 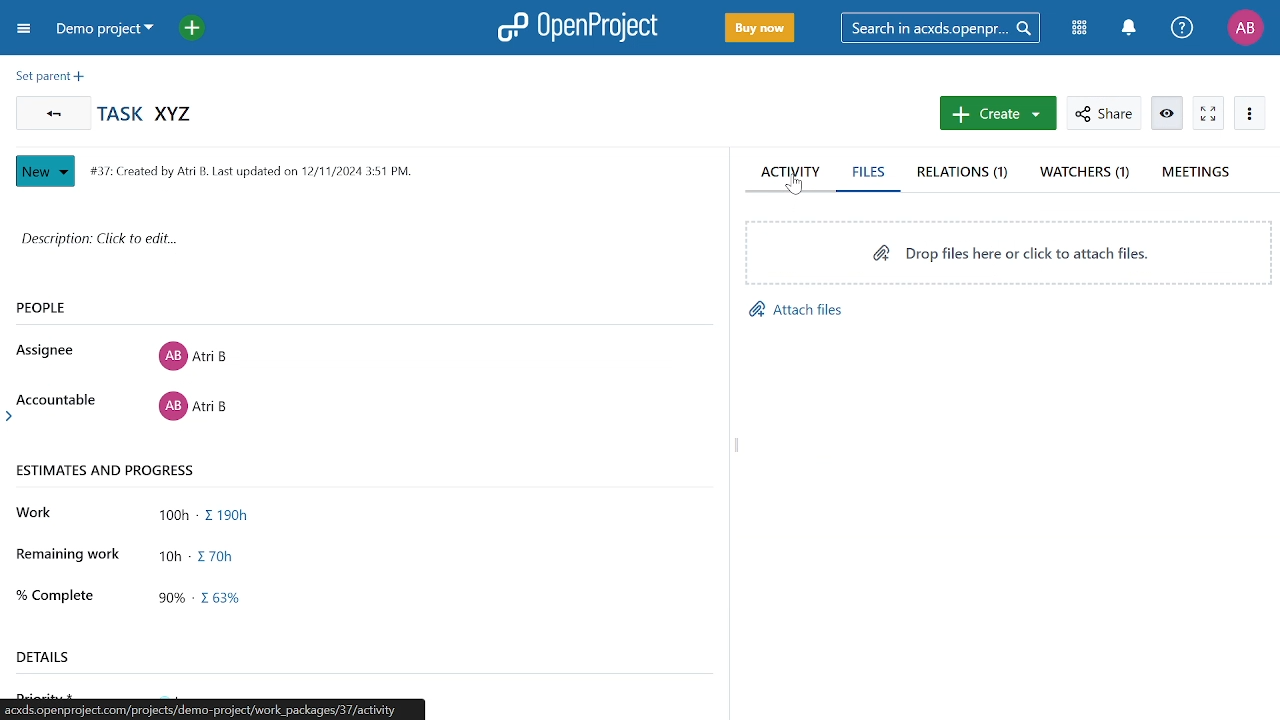 I want to click on Assignee, so click(x=222, y=353).